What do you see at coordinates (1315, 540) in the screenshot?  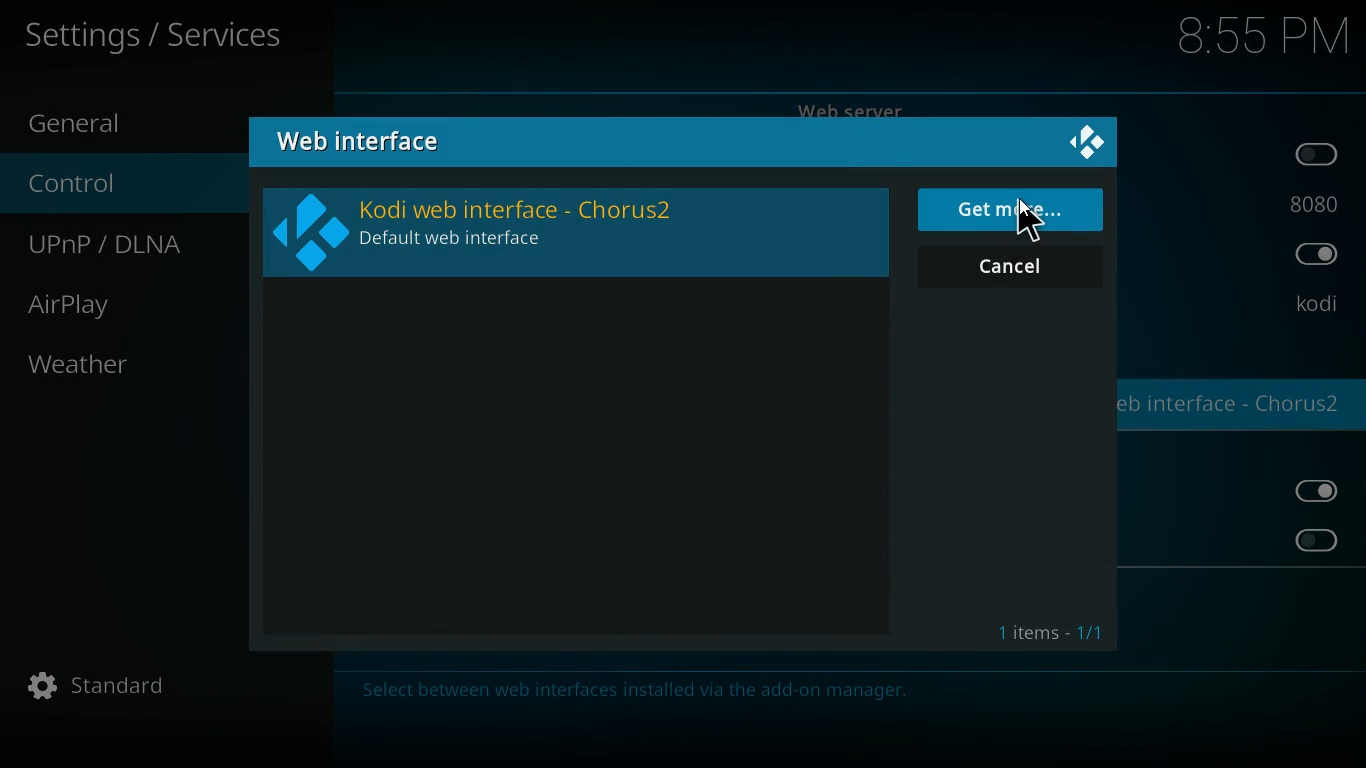 I see `off` at bounding box center [1315, 540].